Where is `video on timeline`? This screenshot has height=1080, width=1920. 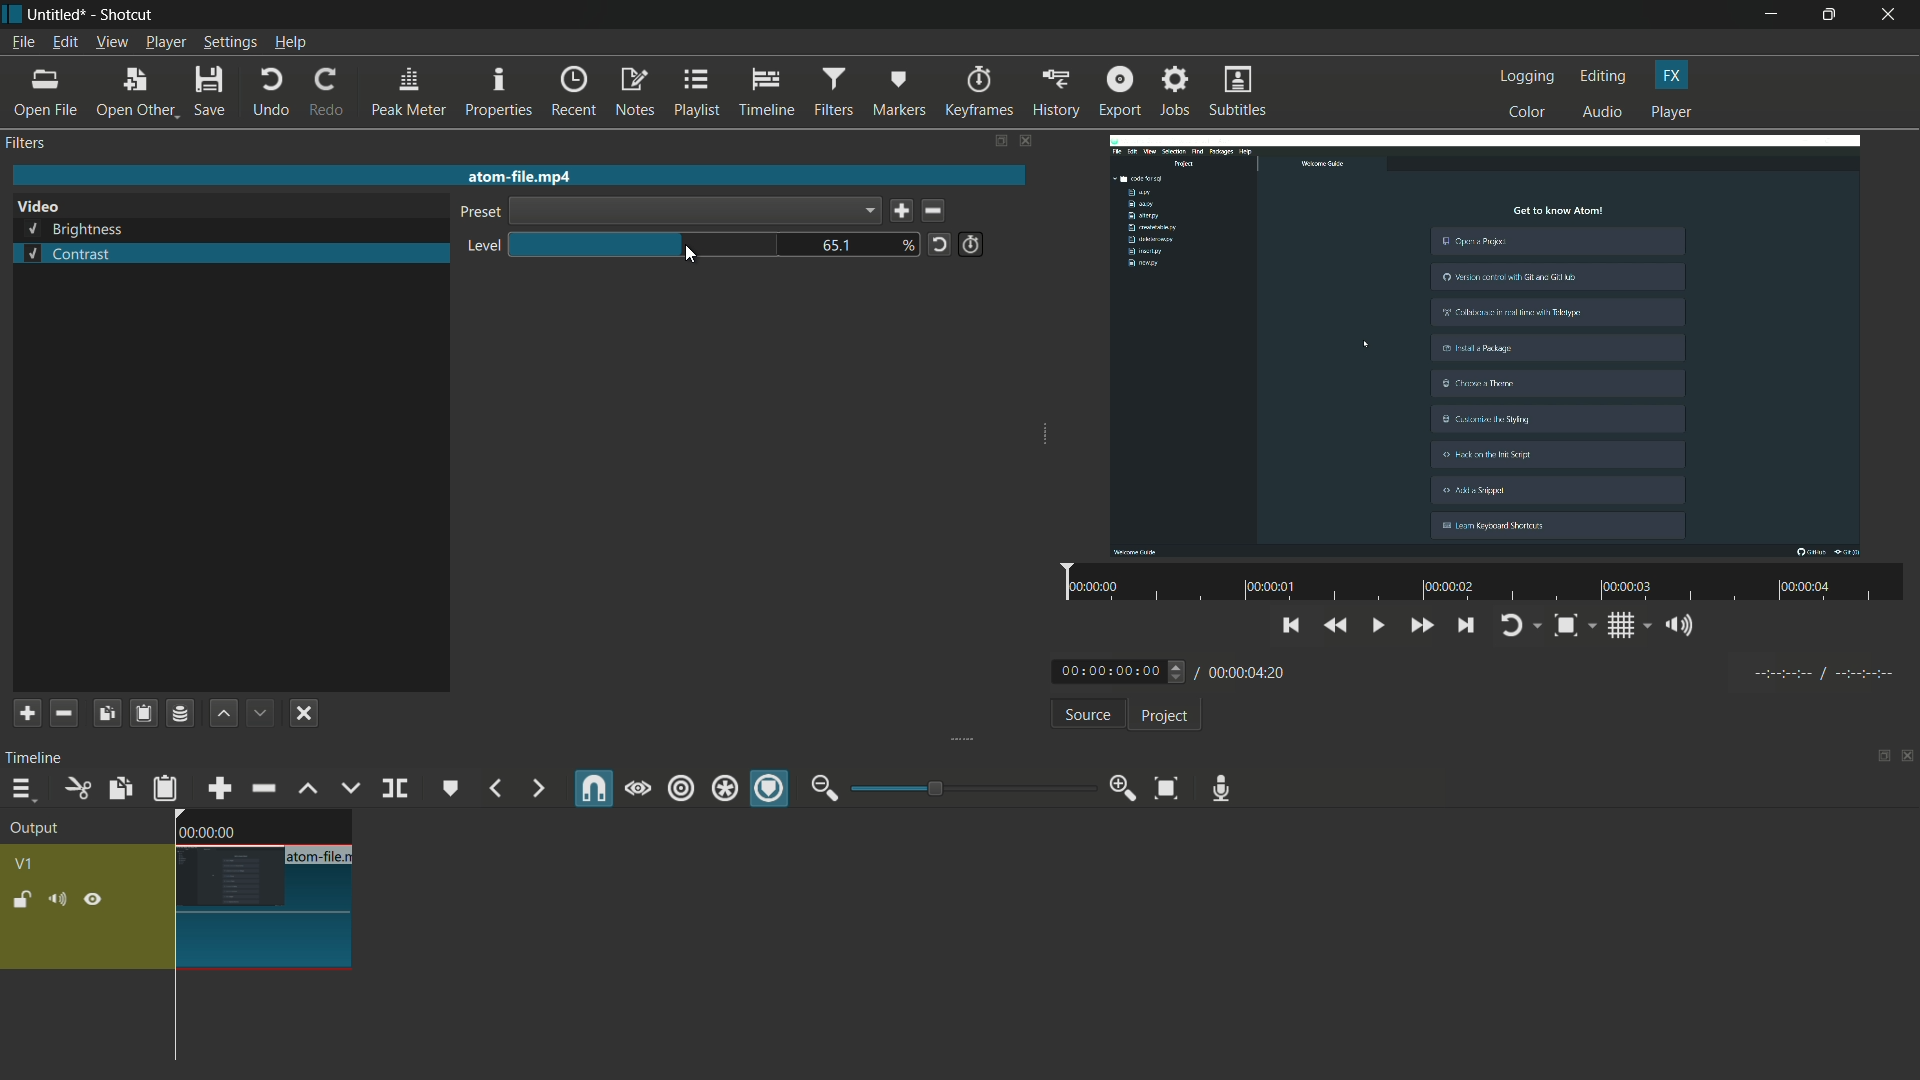 video on timeline is located at coordinates (261, 889).